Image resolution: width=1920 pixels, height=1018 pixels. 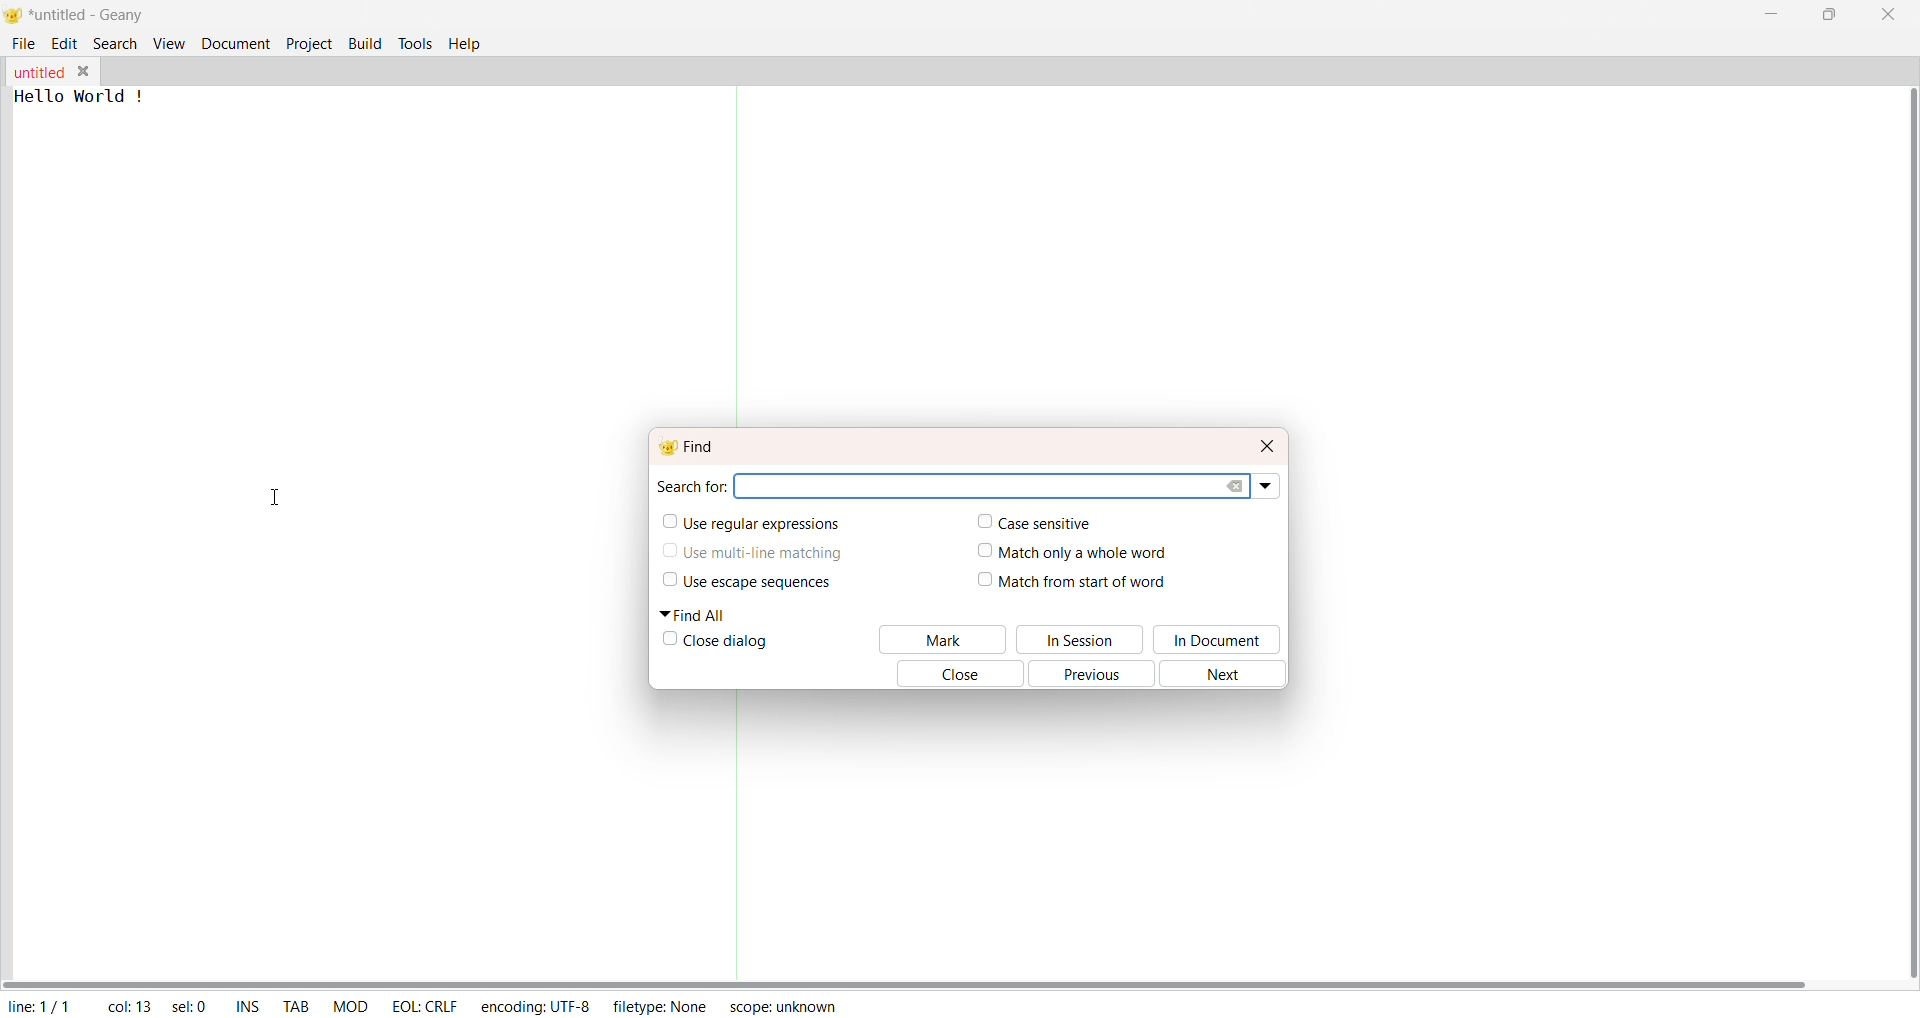 I want to click on INS, so click(x=244, y=1004).